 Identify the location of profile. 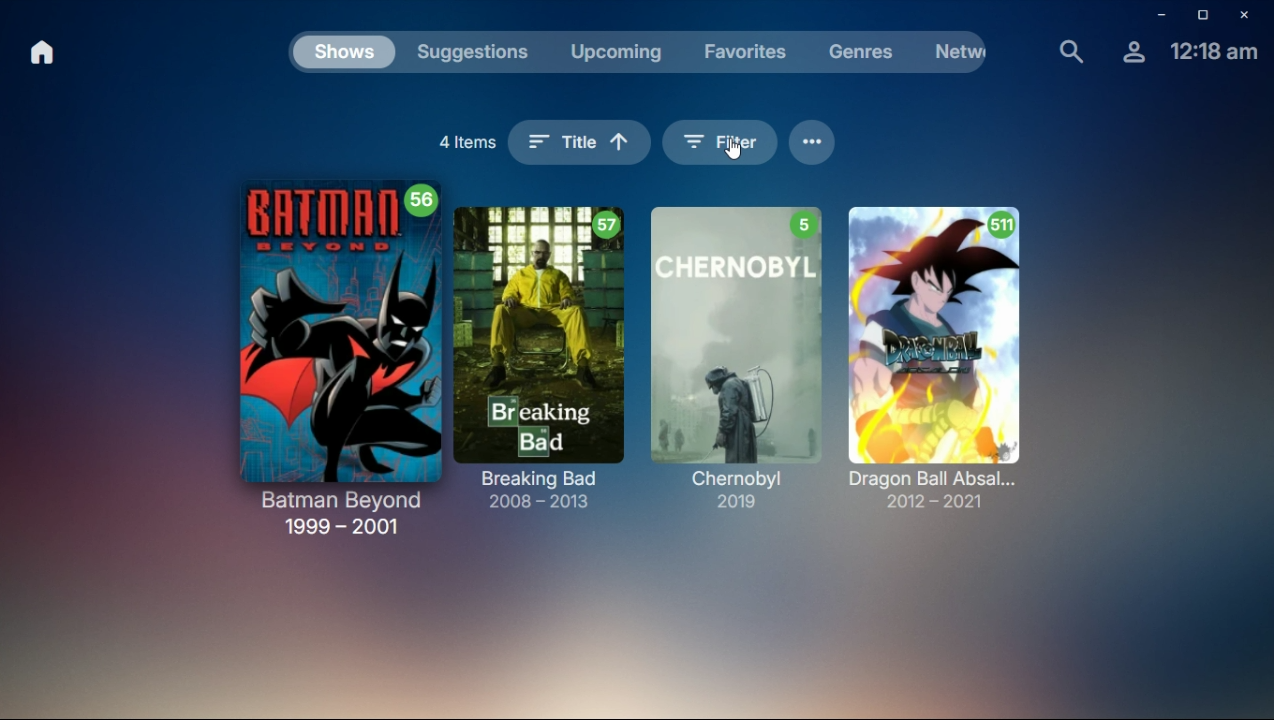
(1133, 53).